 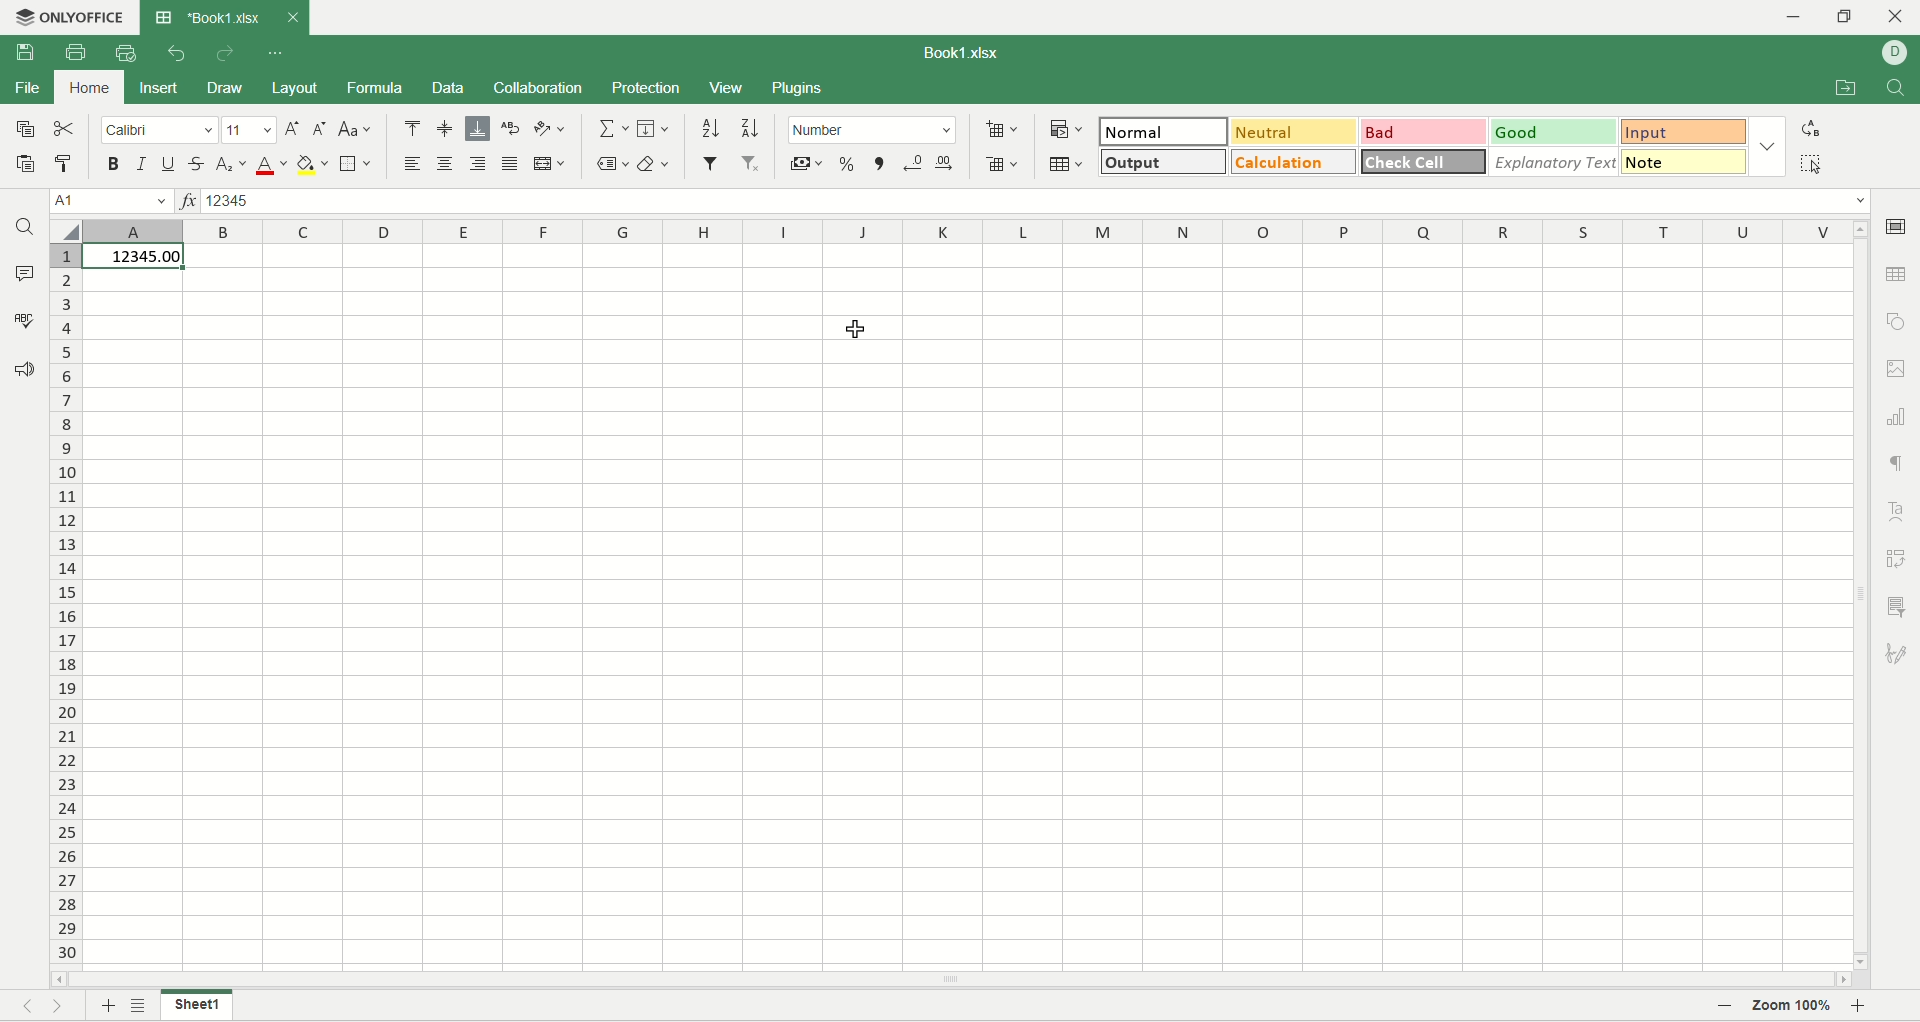 What do you see at coordinates (160, 91) in the screenshot?
I see `insert ` at bounding box center [160, 91].